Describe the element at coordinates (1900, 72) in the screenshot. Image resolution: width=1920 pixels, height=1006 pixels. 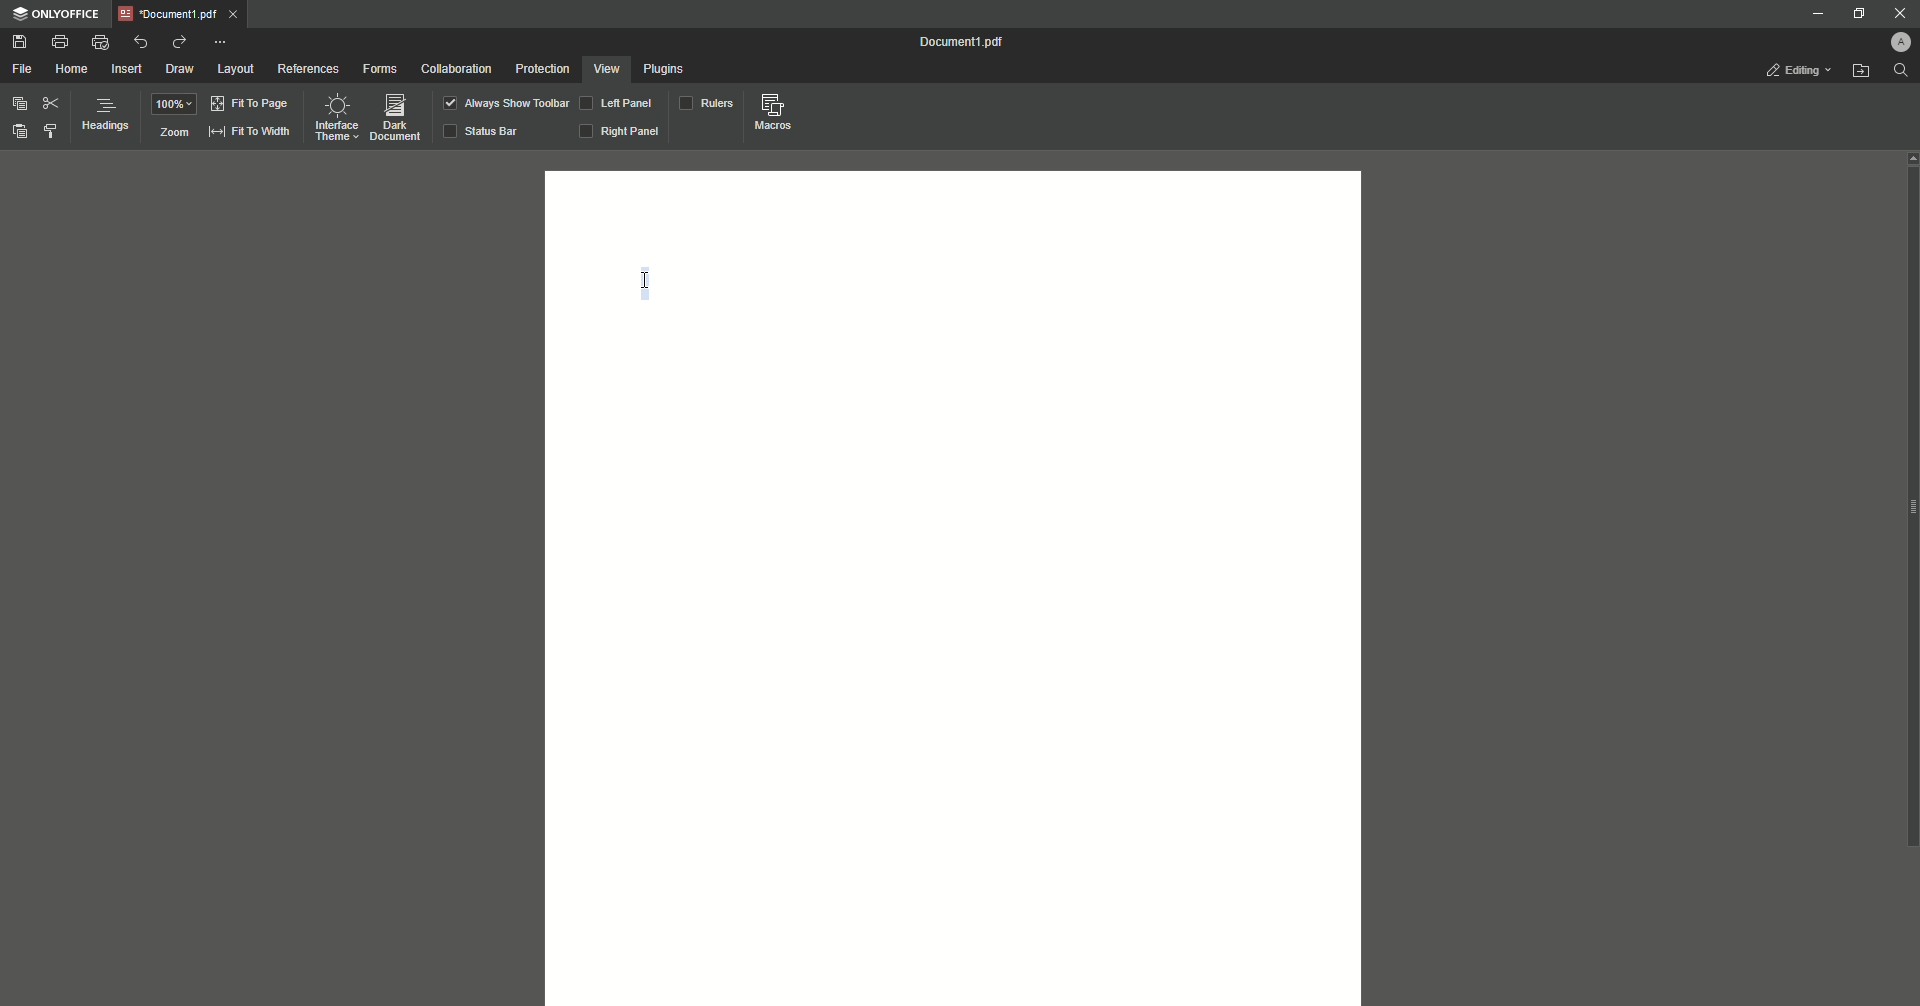
I see `Find` at that location.